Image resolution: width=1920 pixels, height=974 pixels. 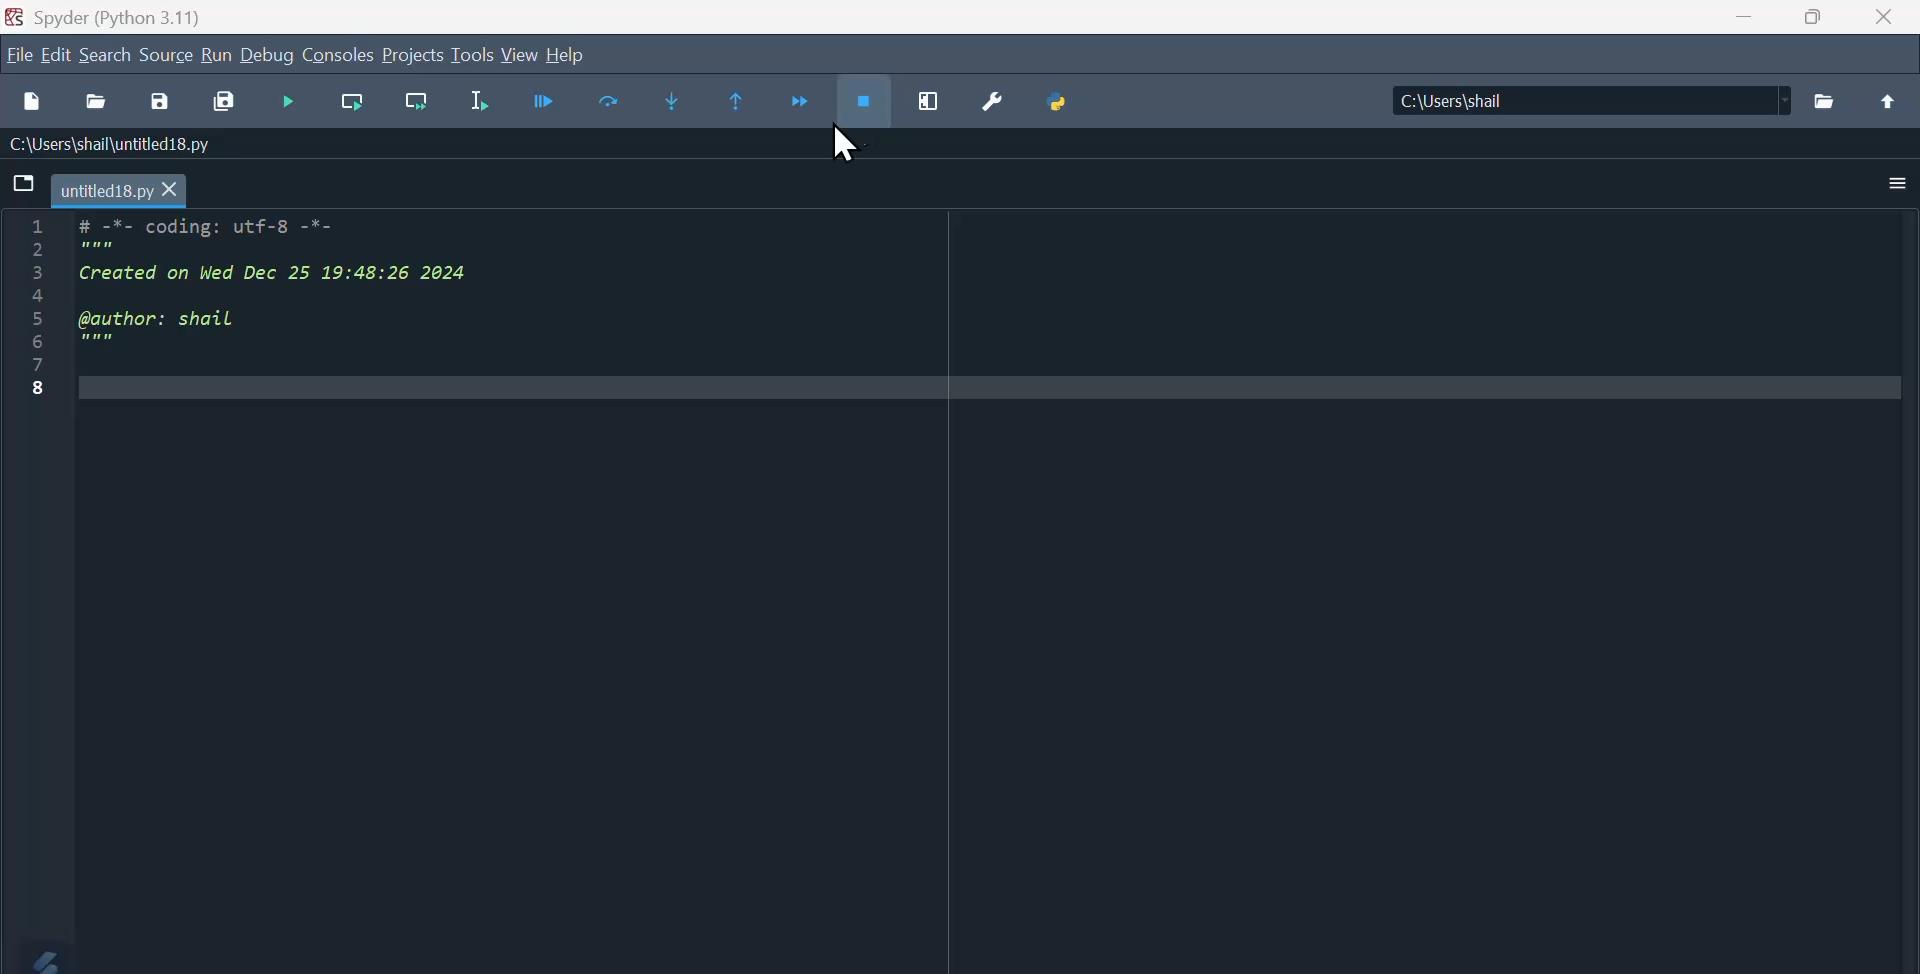 What do you see at coordinates (606, 103) in the screenshot?
I see `Step into current line` at bounding box center [606, 103].